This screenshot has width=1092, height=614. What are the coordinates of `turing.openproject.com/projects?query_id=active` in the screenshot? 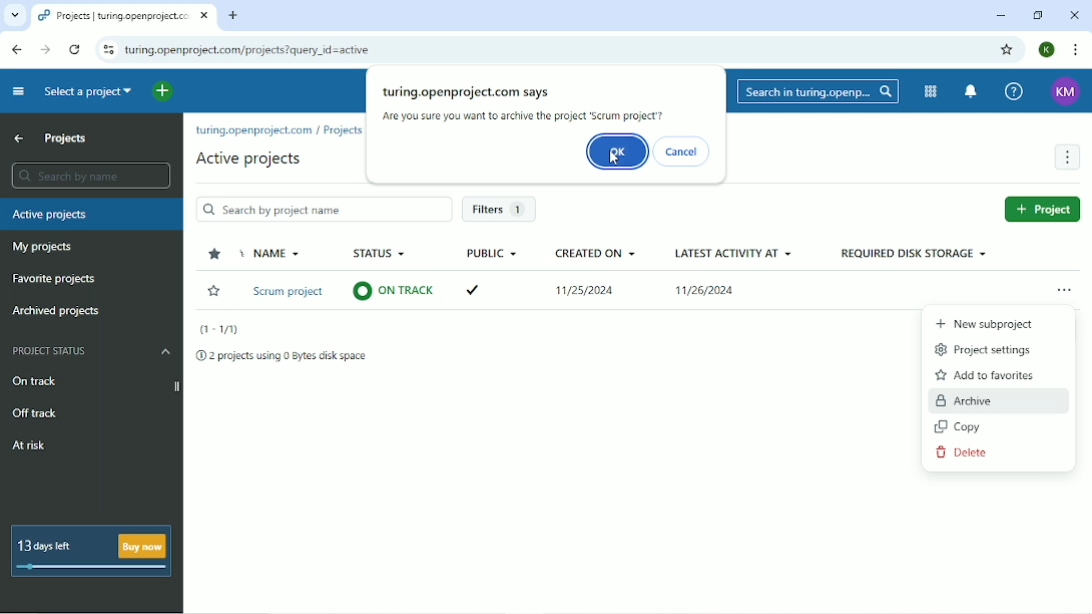 It's located at (263, 51).